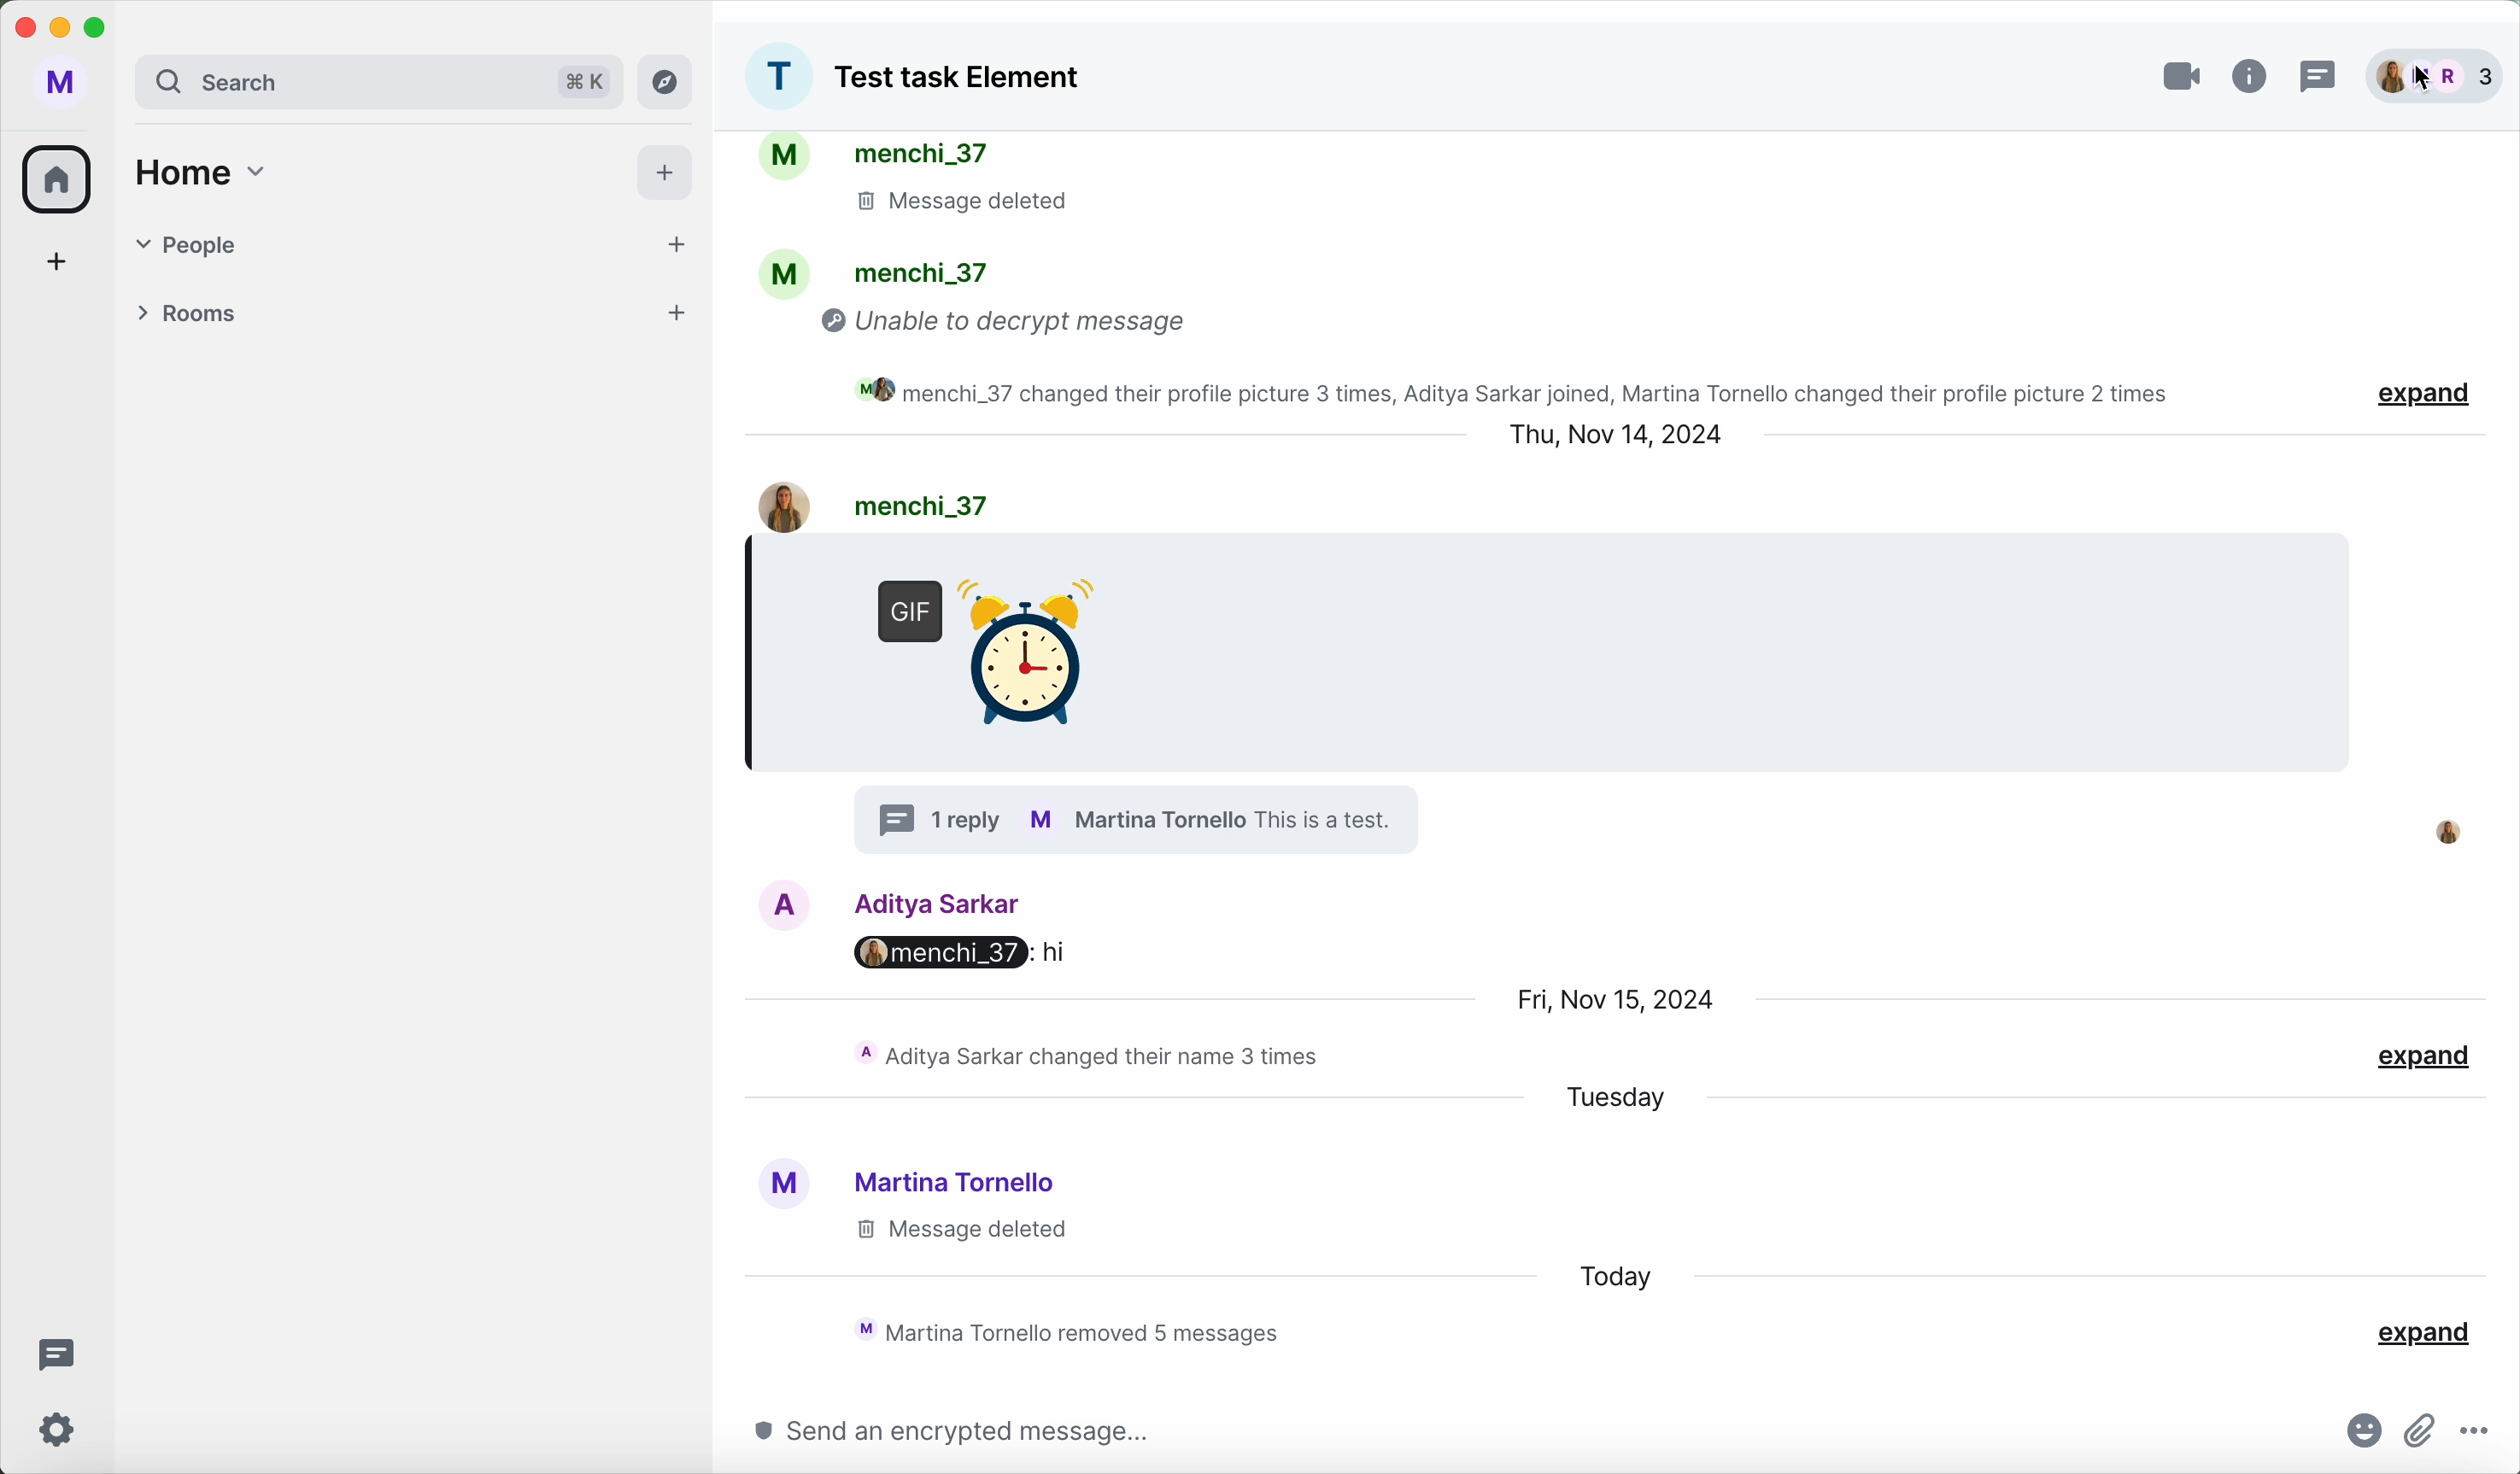 The width and height of the screenshot is (2520, 1474). Describe the element at coordinates (2477, 1434) in the screenshot. I see `more options` at that location.